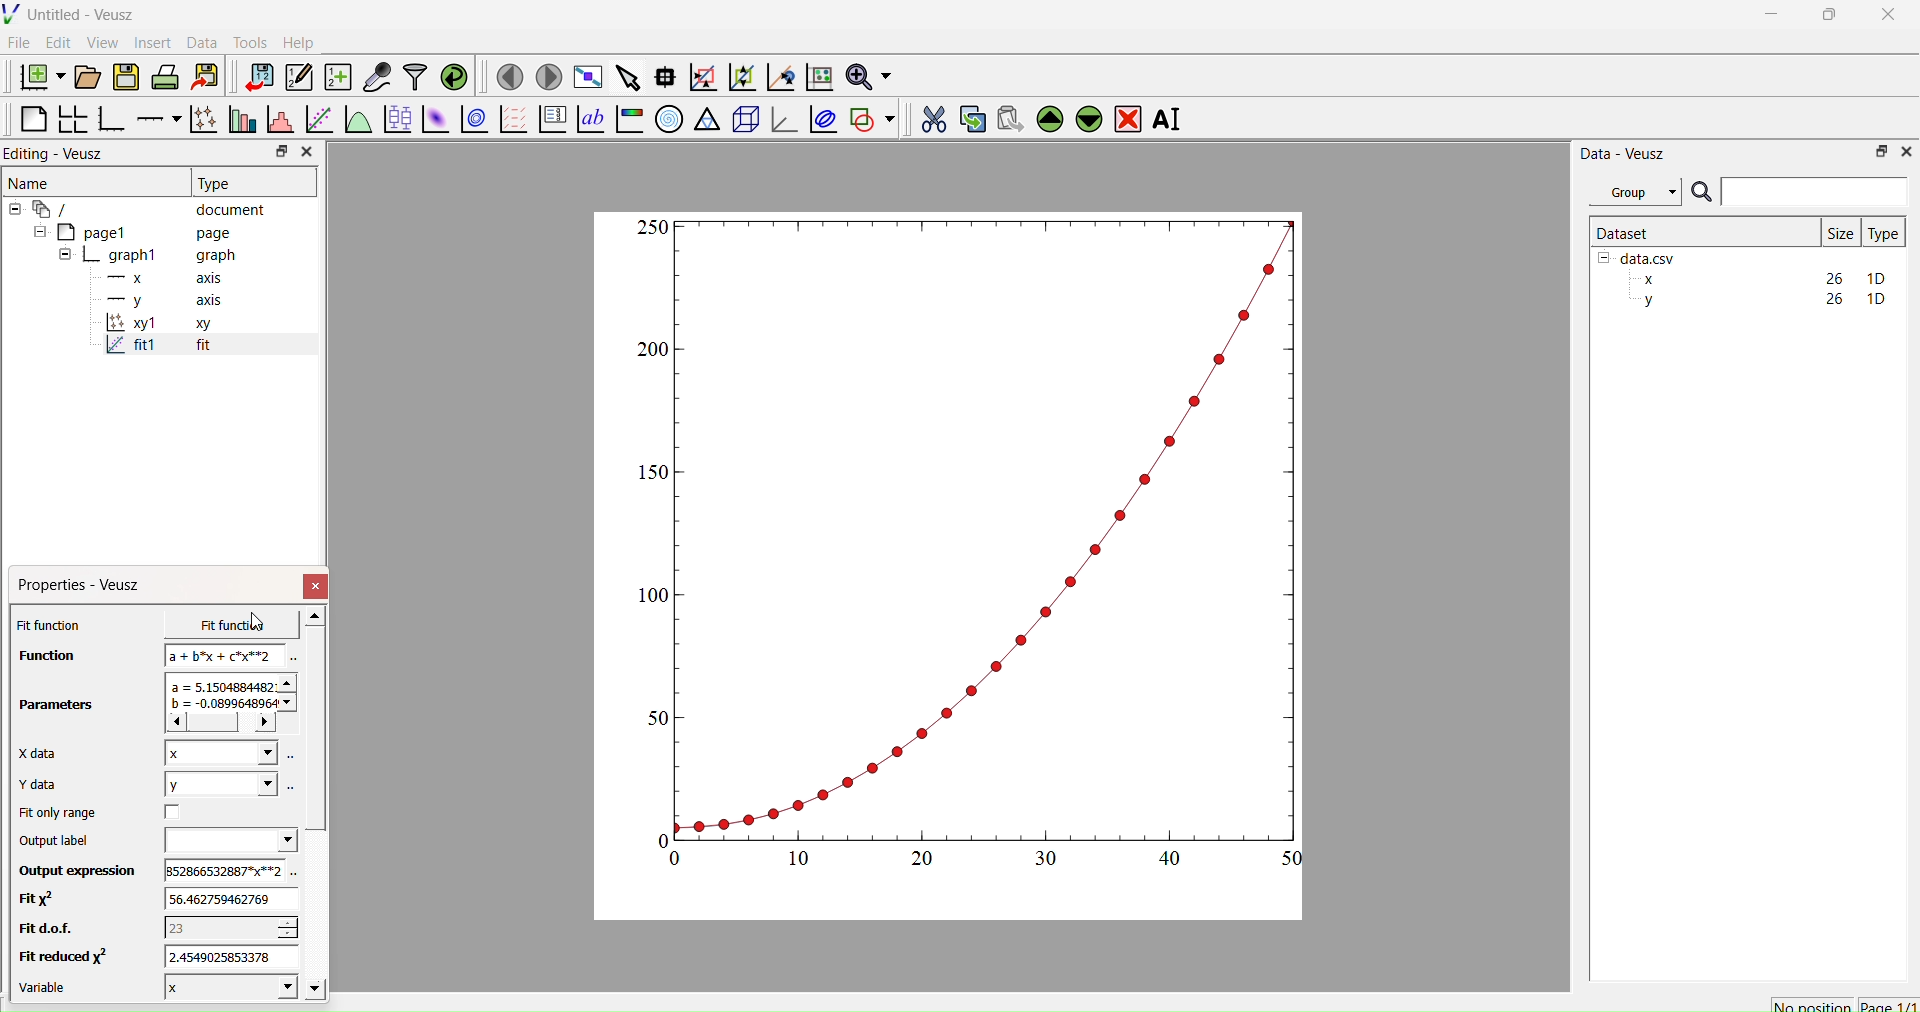 The image size is (1920, 1012). Describe the element at coordinates (663, 74) in the screenshot. I see `Read data points` at that location.